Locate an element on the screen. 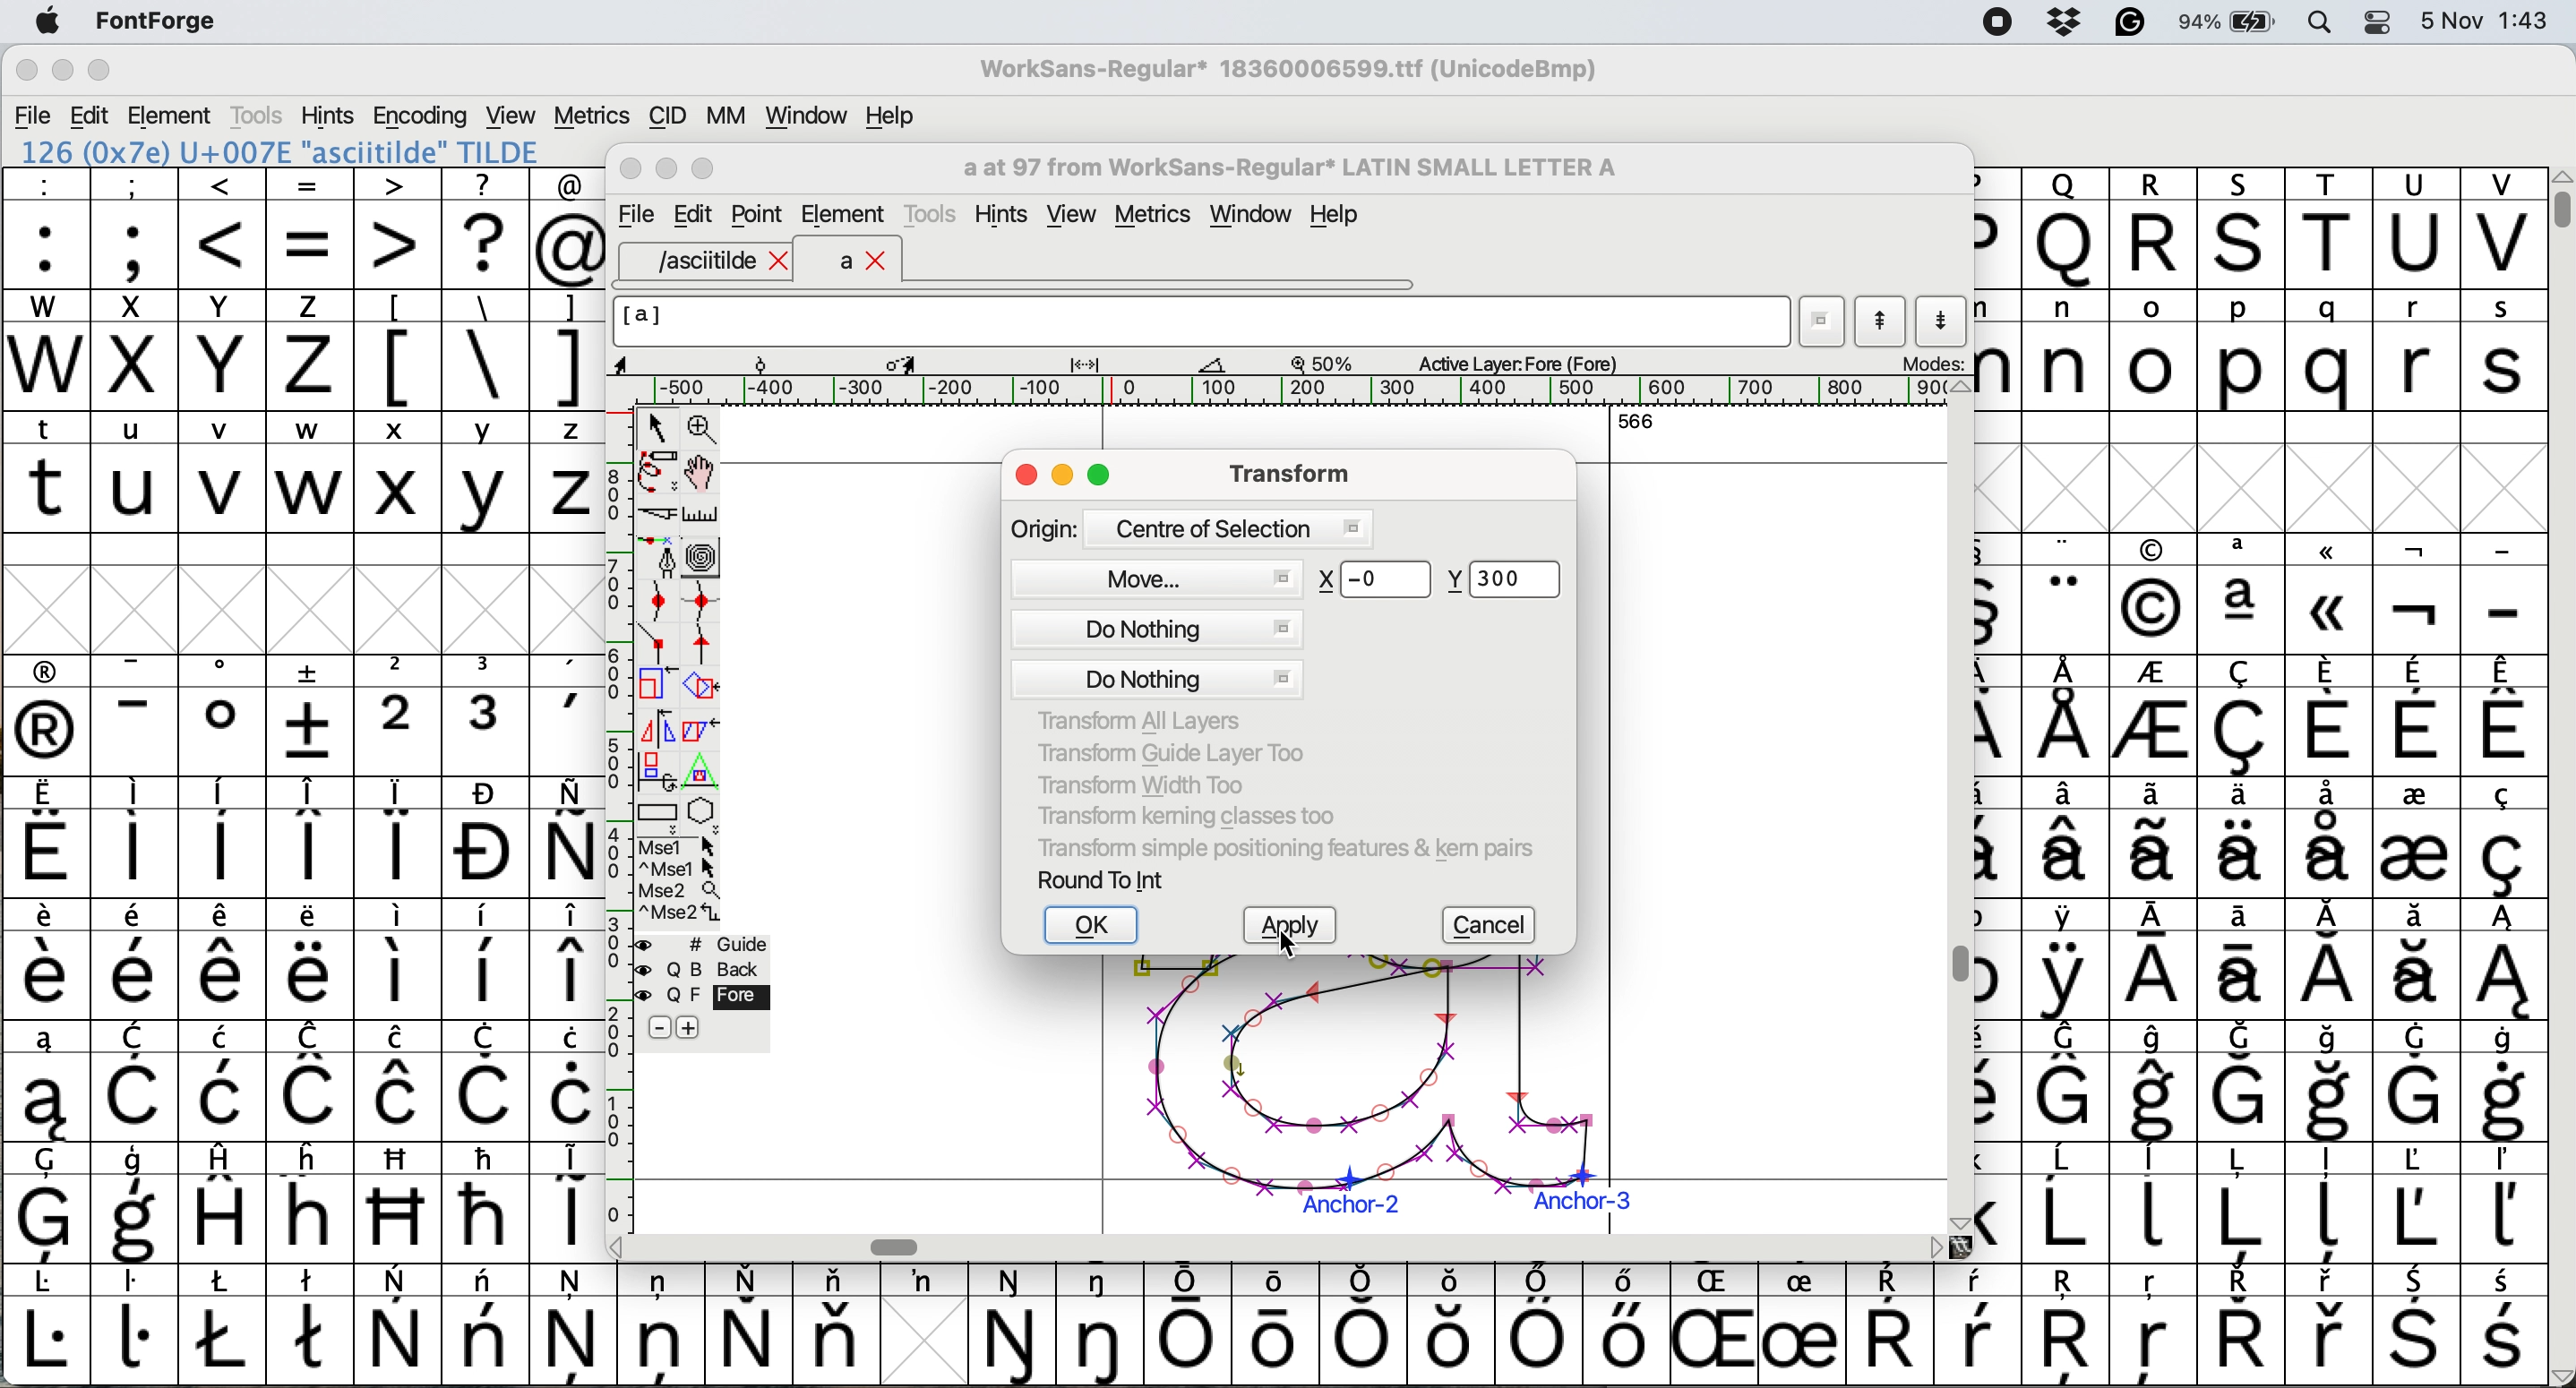  symbol is located at coordinates (2416, 717).